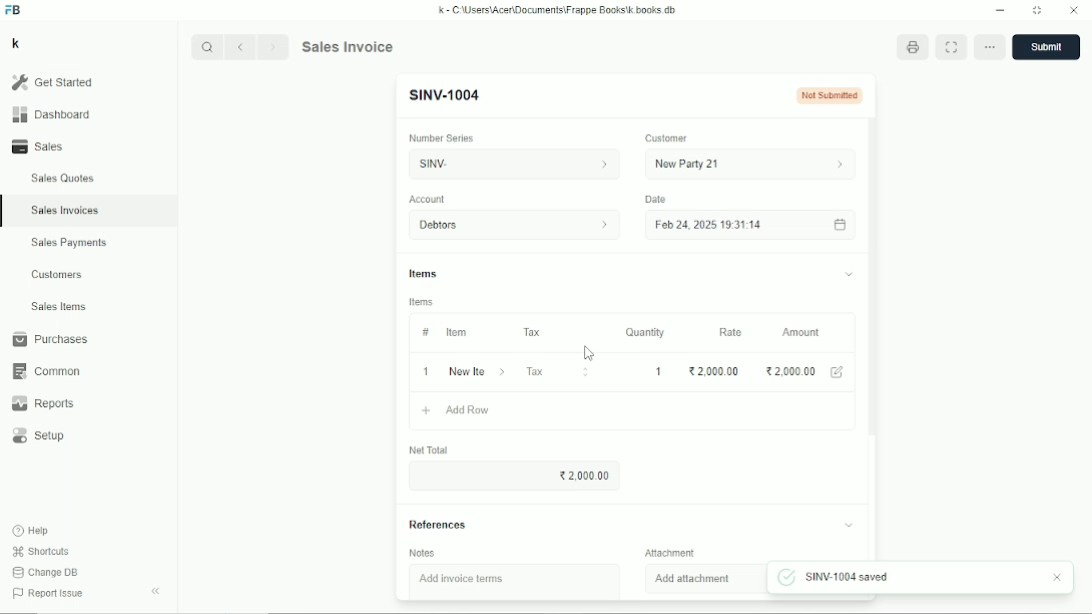  What do you see at coordinates (51, 114) in the screenshot?
I see `Dashboard` at bounding box center [51, 114].